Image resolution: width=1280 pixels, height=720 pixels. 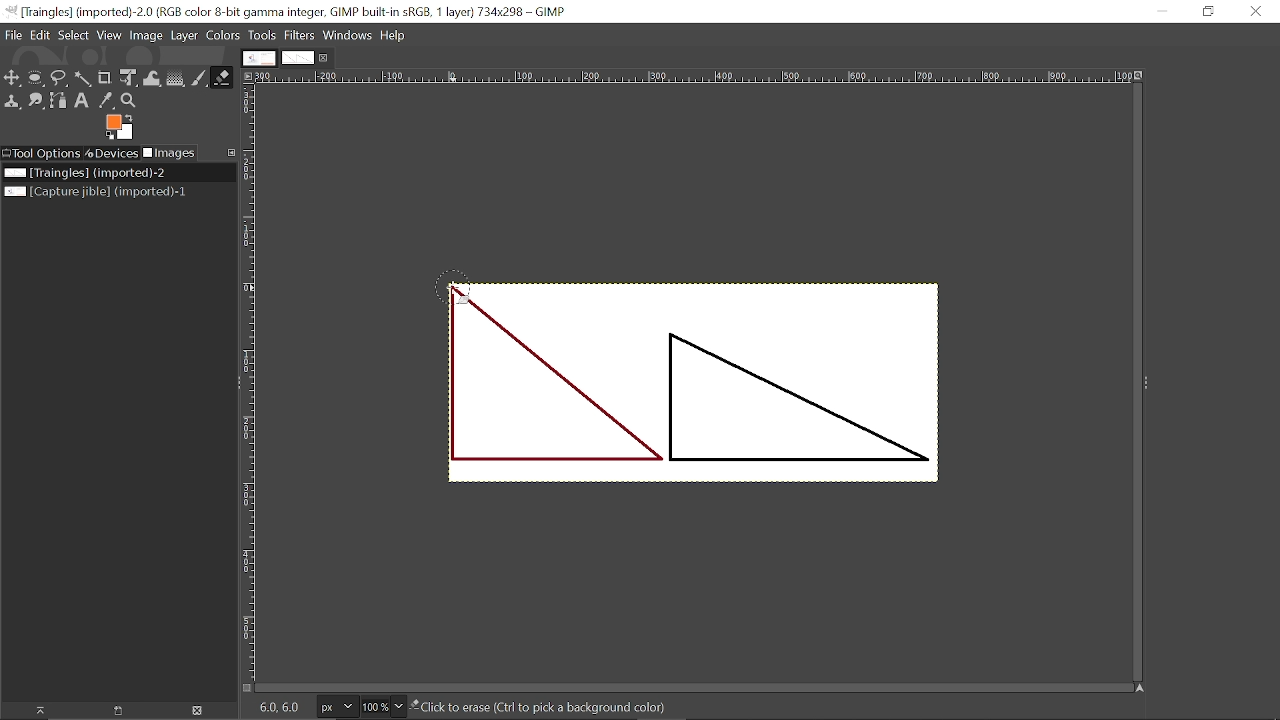 What do you see at coordinates (336, 707) in the screenshot?
I see `Current image units` at bounding box center [336, 707].